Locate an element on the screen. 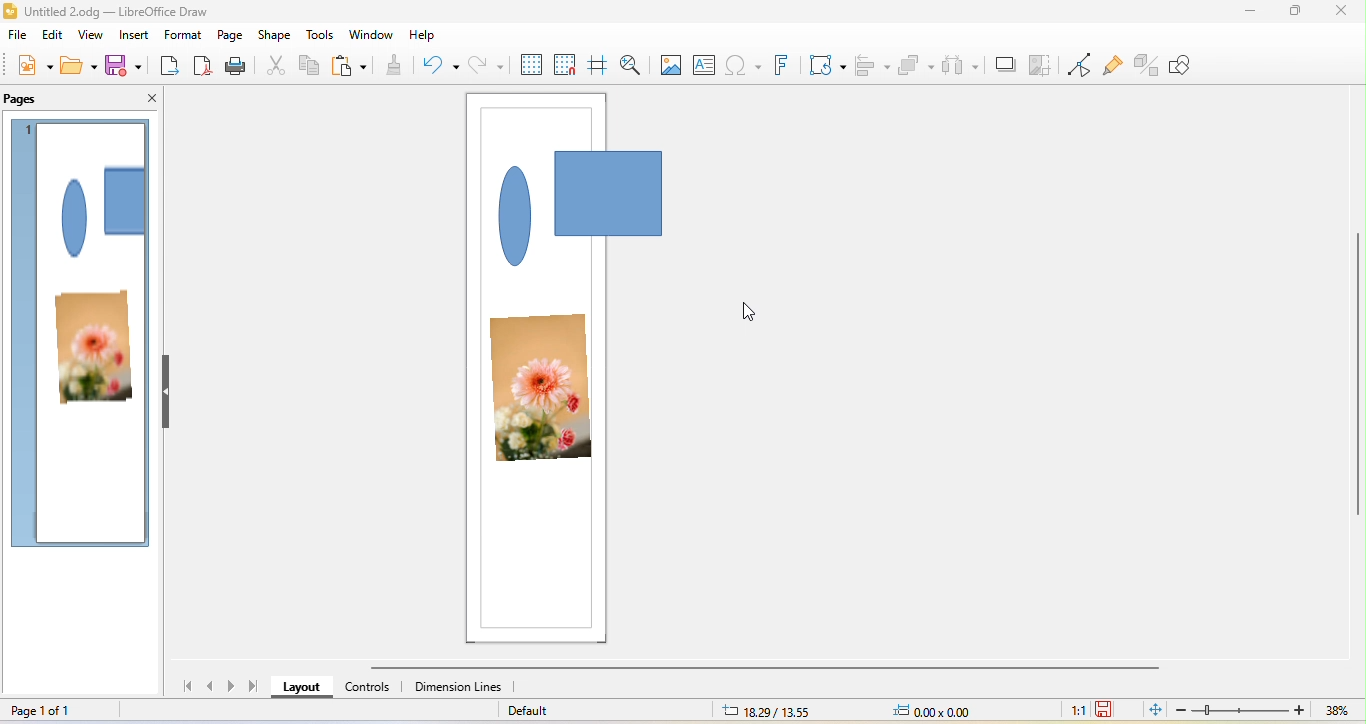  redo is located at coordinates (486, 70).